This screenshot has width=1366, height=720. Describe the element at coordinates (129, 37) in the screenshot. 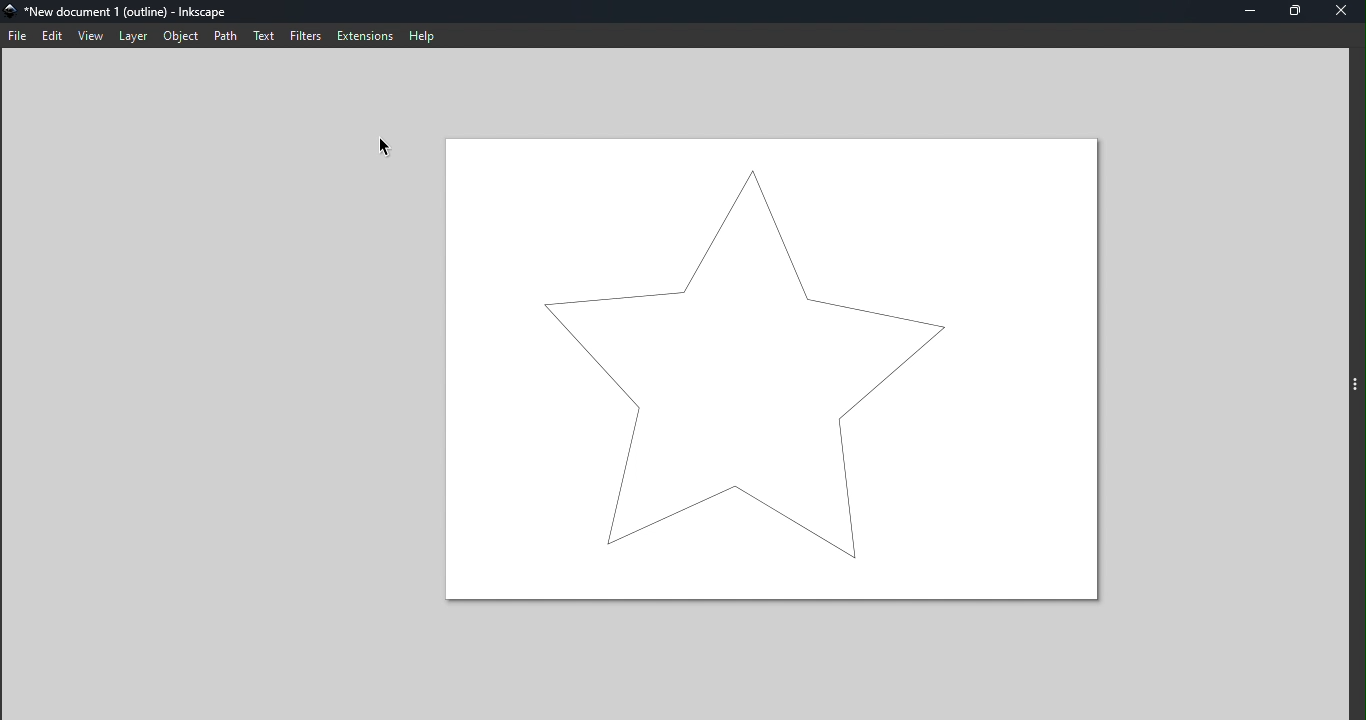

I see `Layer` at that location.